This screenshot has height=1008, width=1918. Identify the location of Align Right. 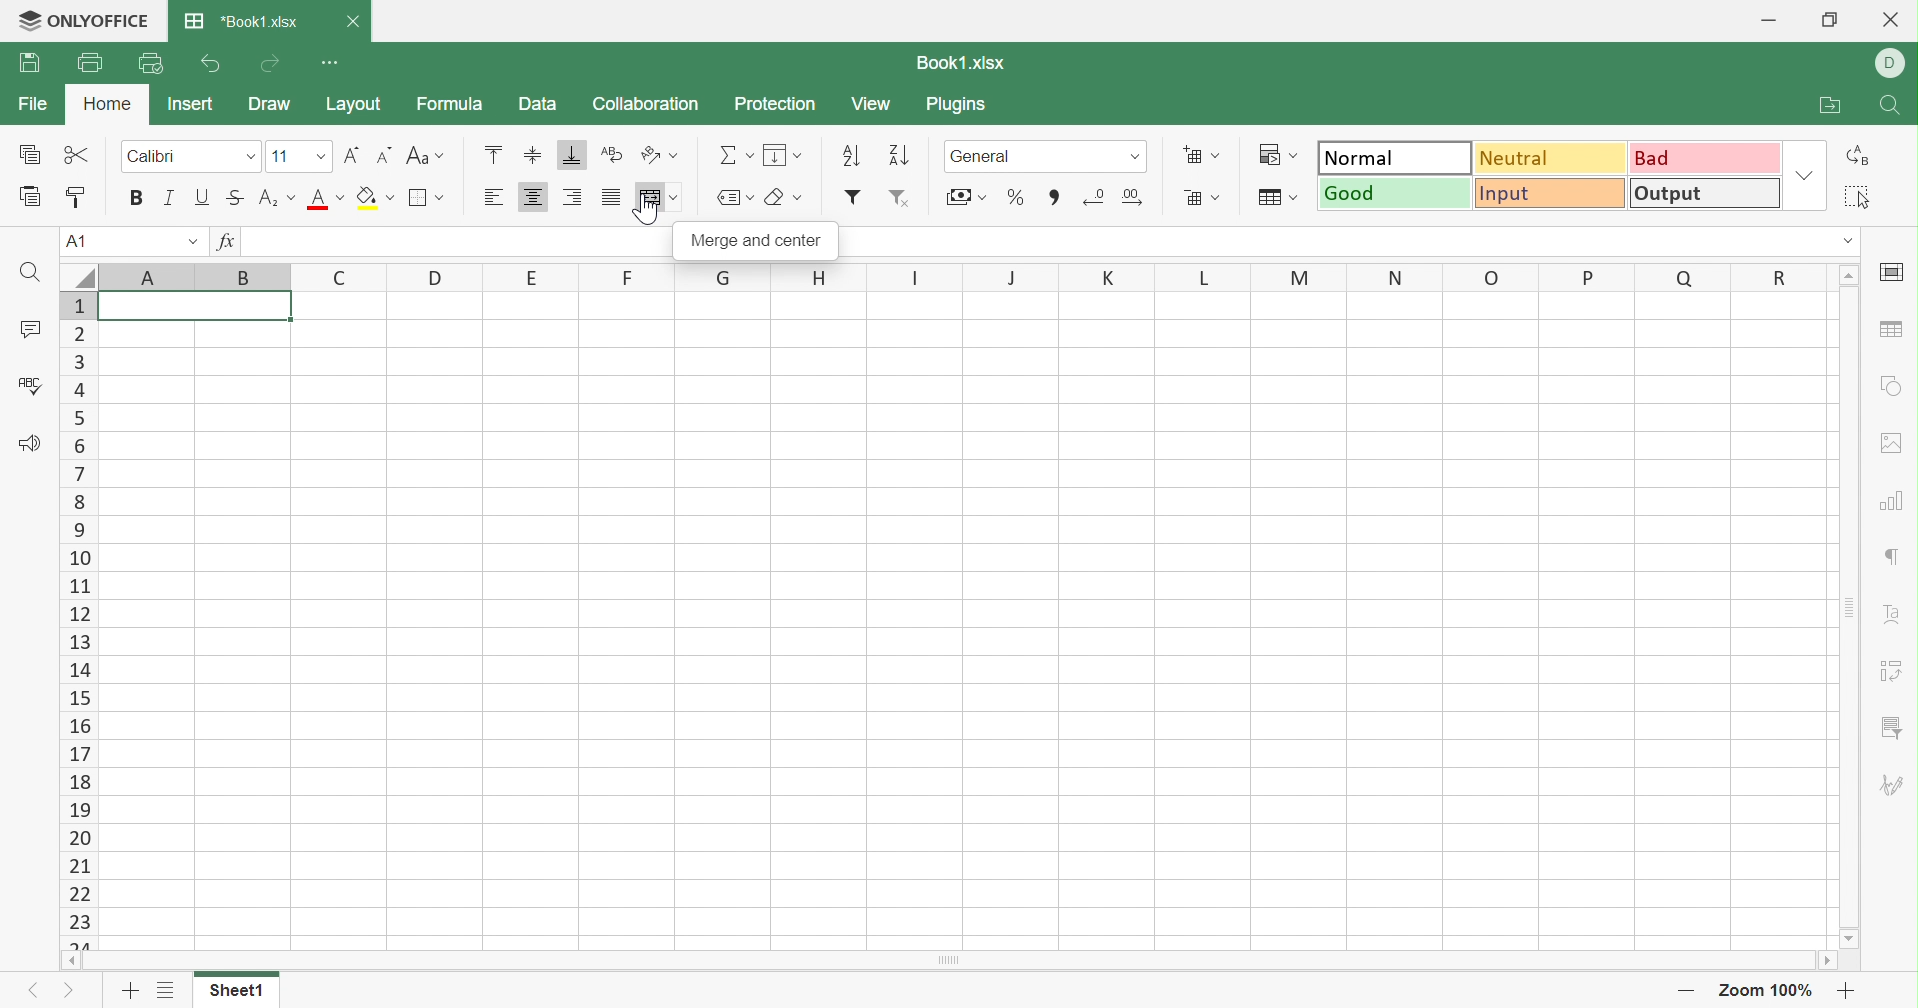
(576, 197).